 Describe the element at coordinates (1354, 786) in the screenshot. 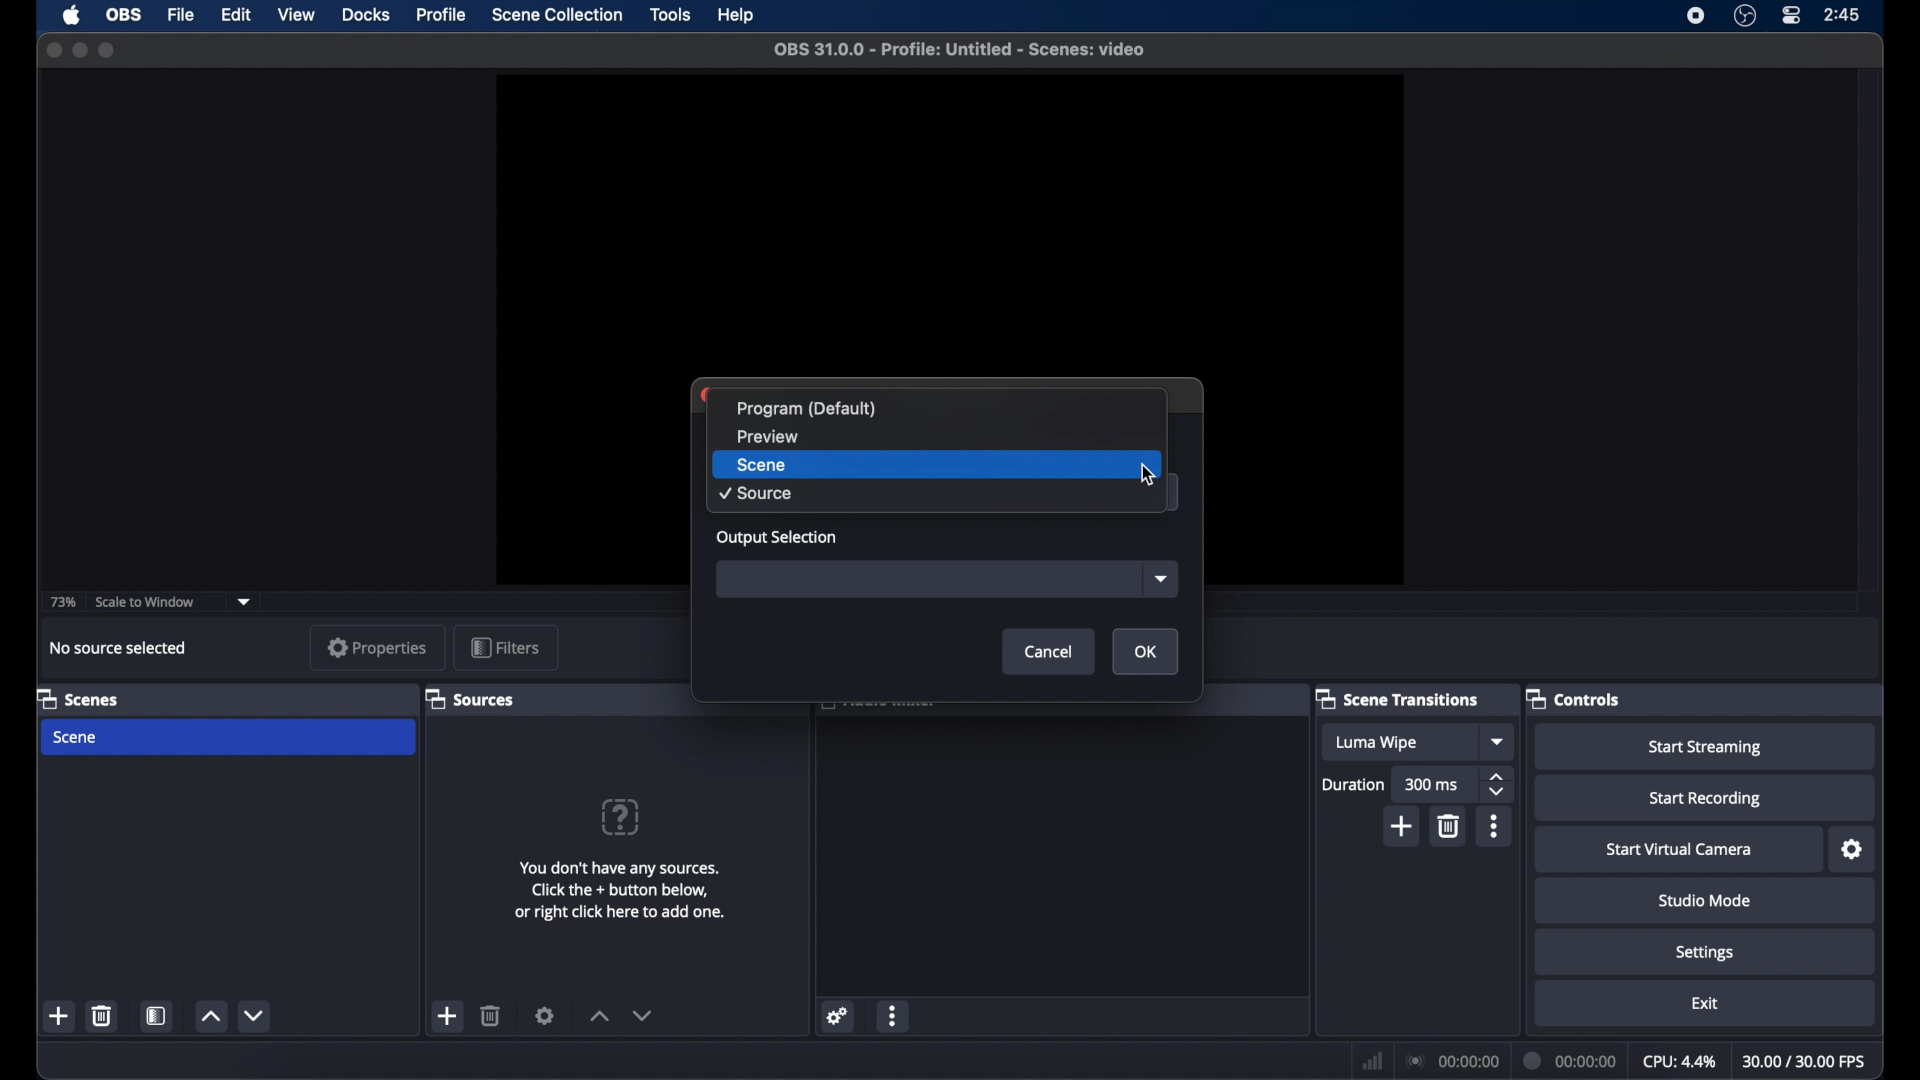

I see `duration` at that location.